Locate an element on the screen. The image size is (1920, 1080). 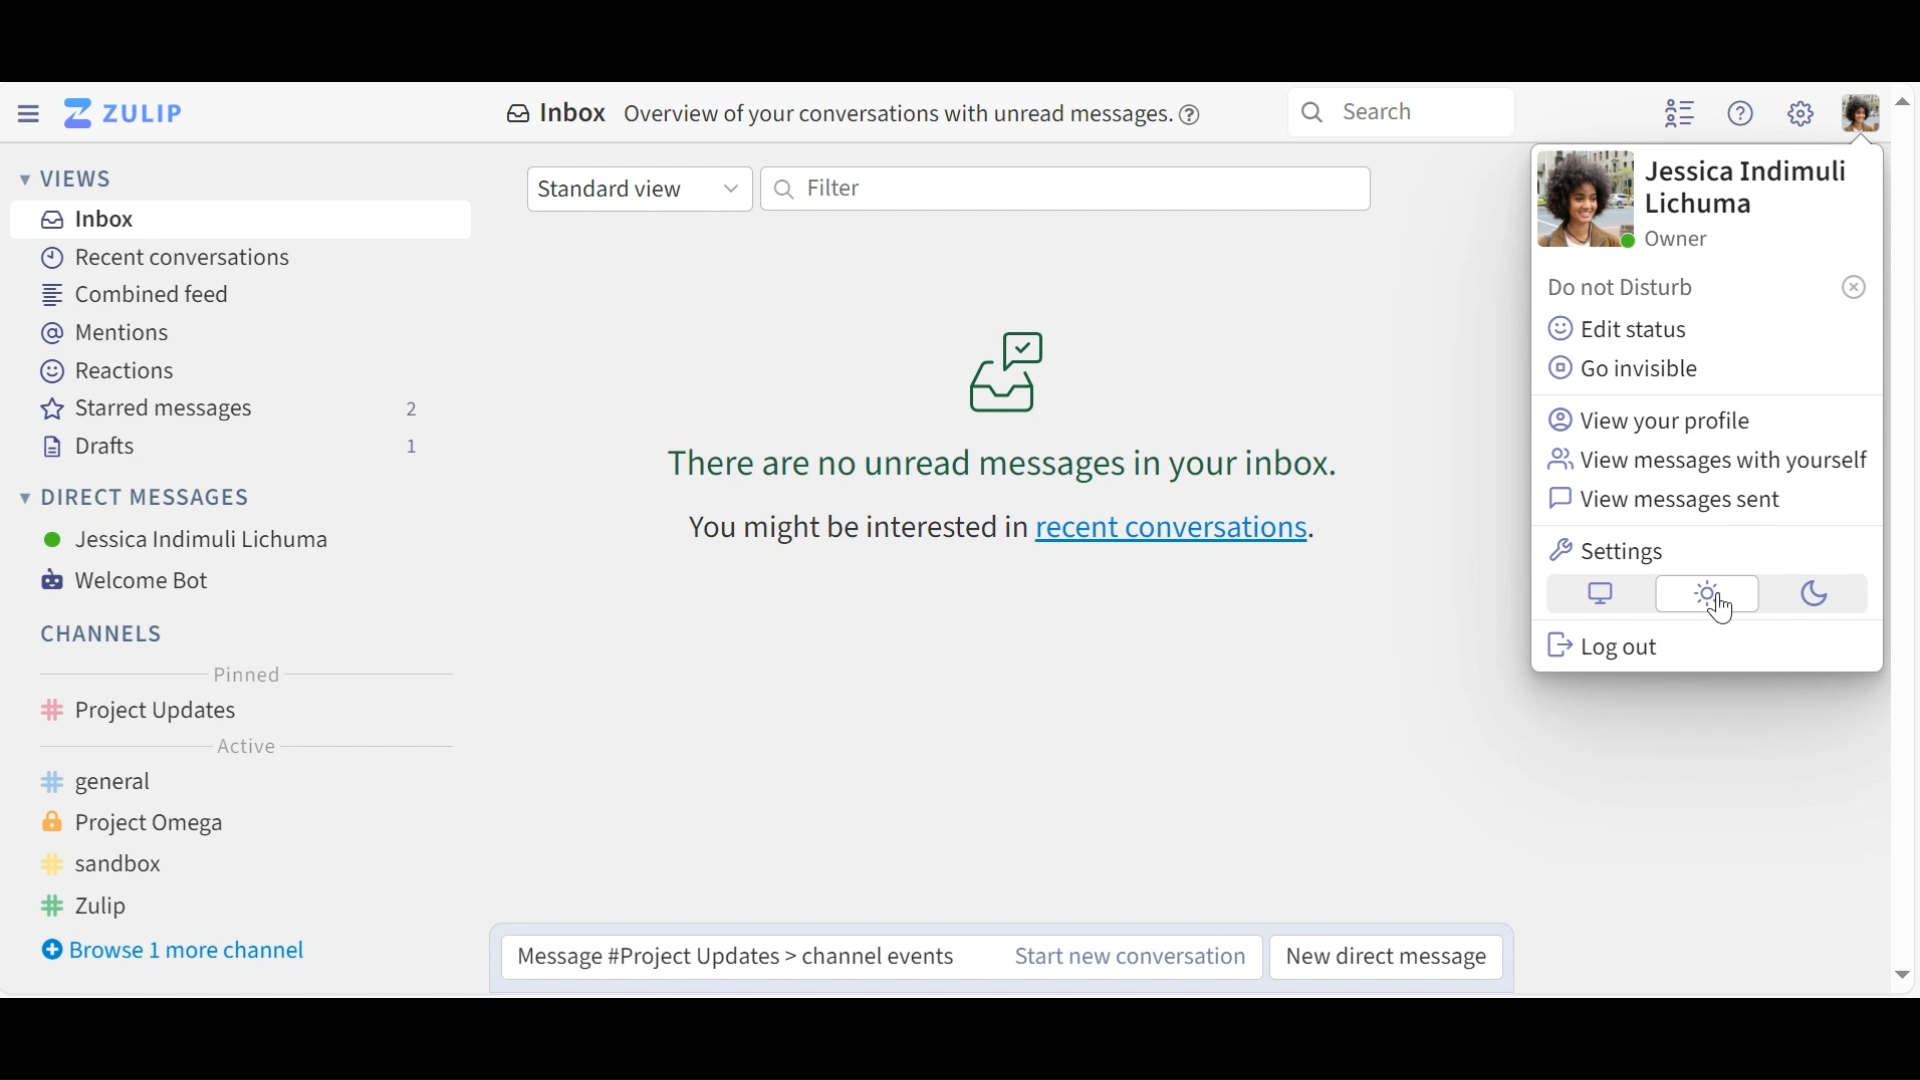
Project Omega is located at coordinates (150, 824).